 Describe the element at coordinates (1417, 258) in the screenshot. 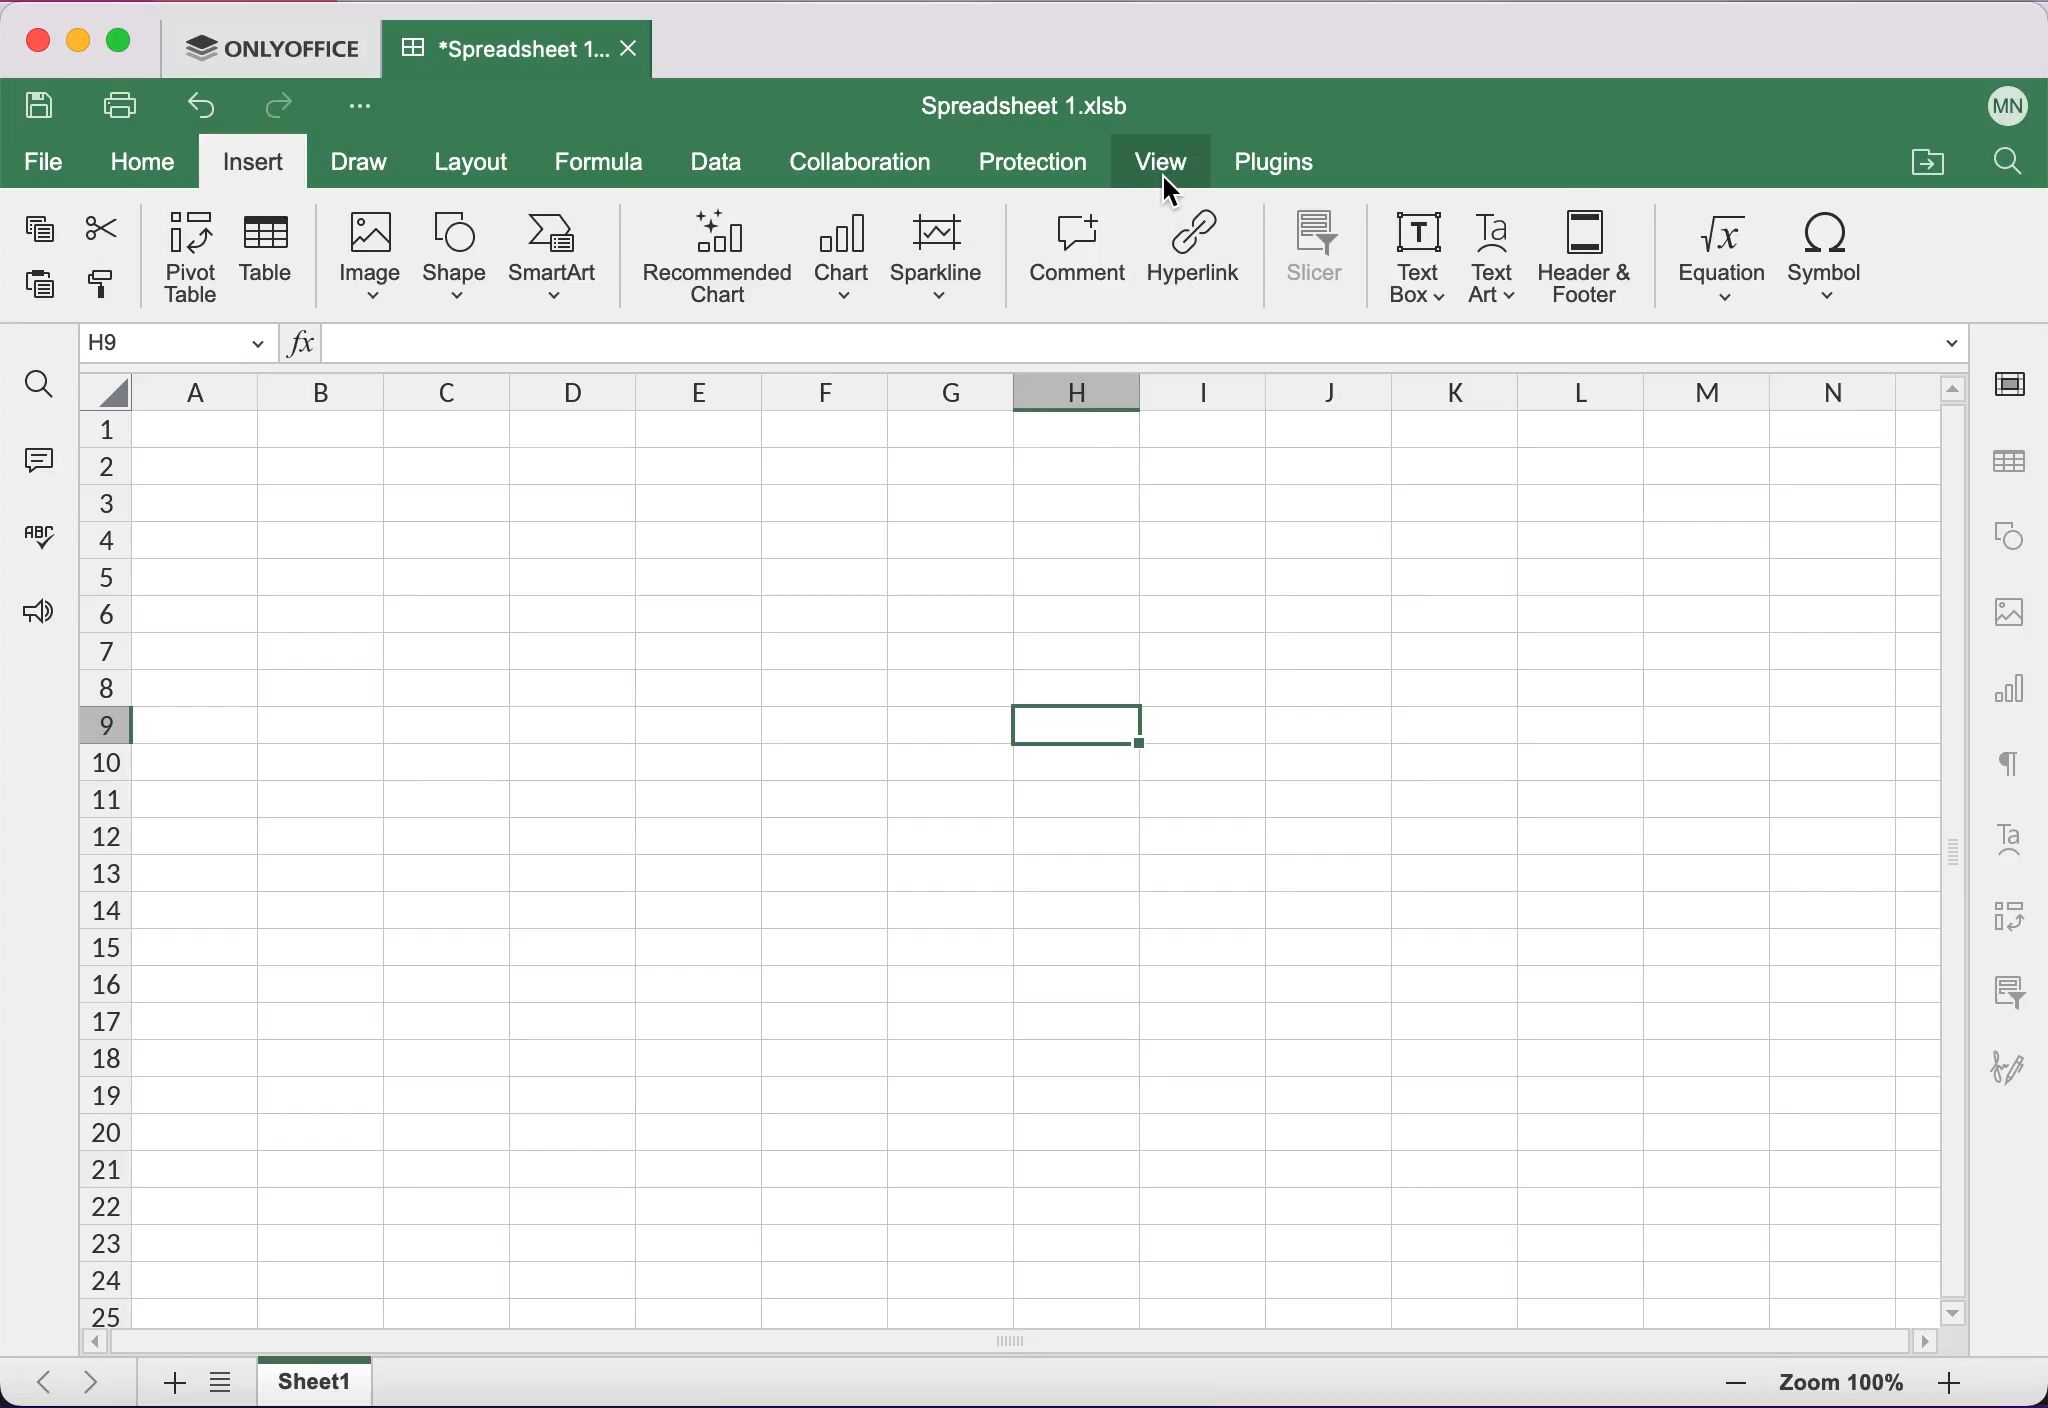

I see `text box` at that location.